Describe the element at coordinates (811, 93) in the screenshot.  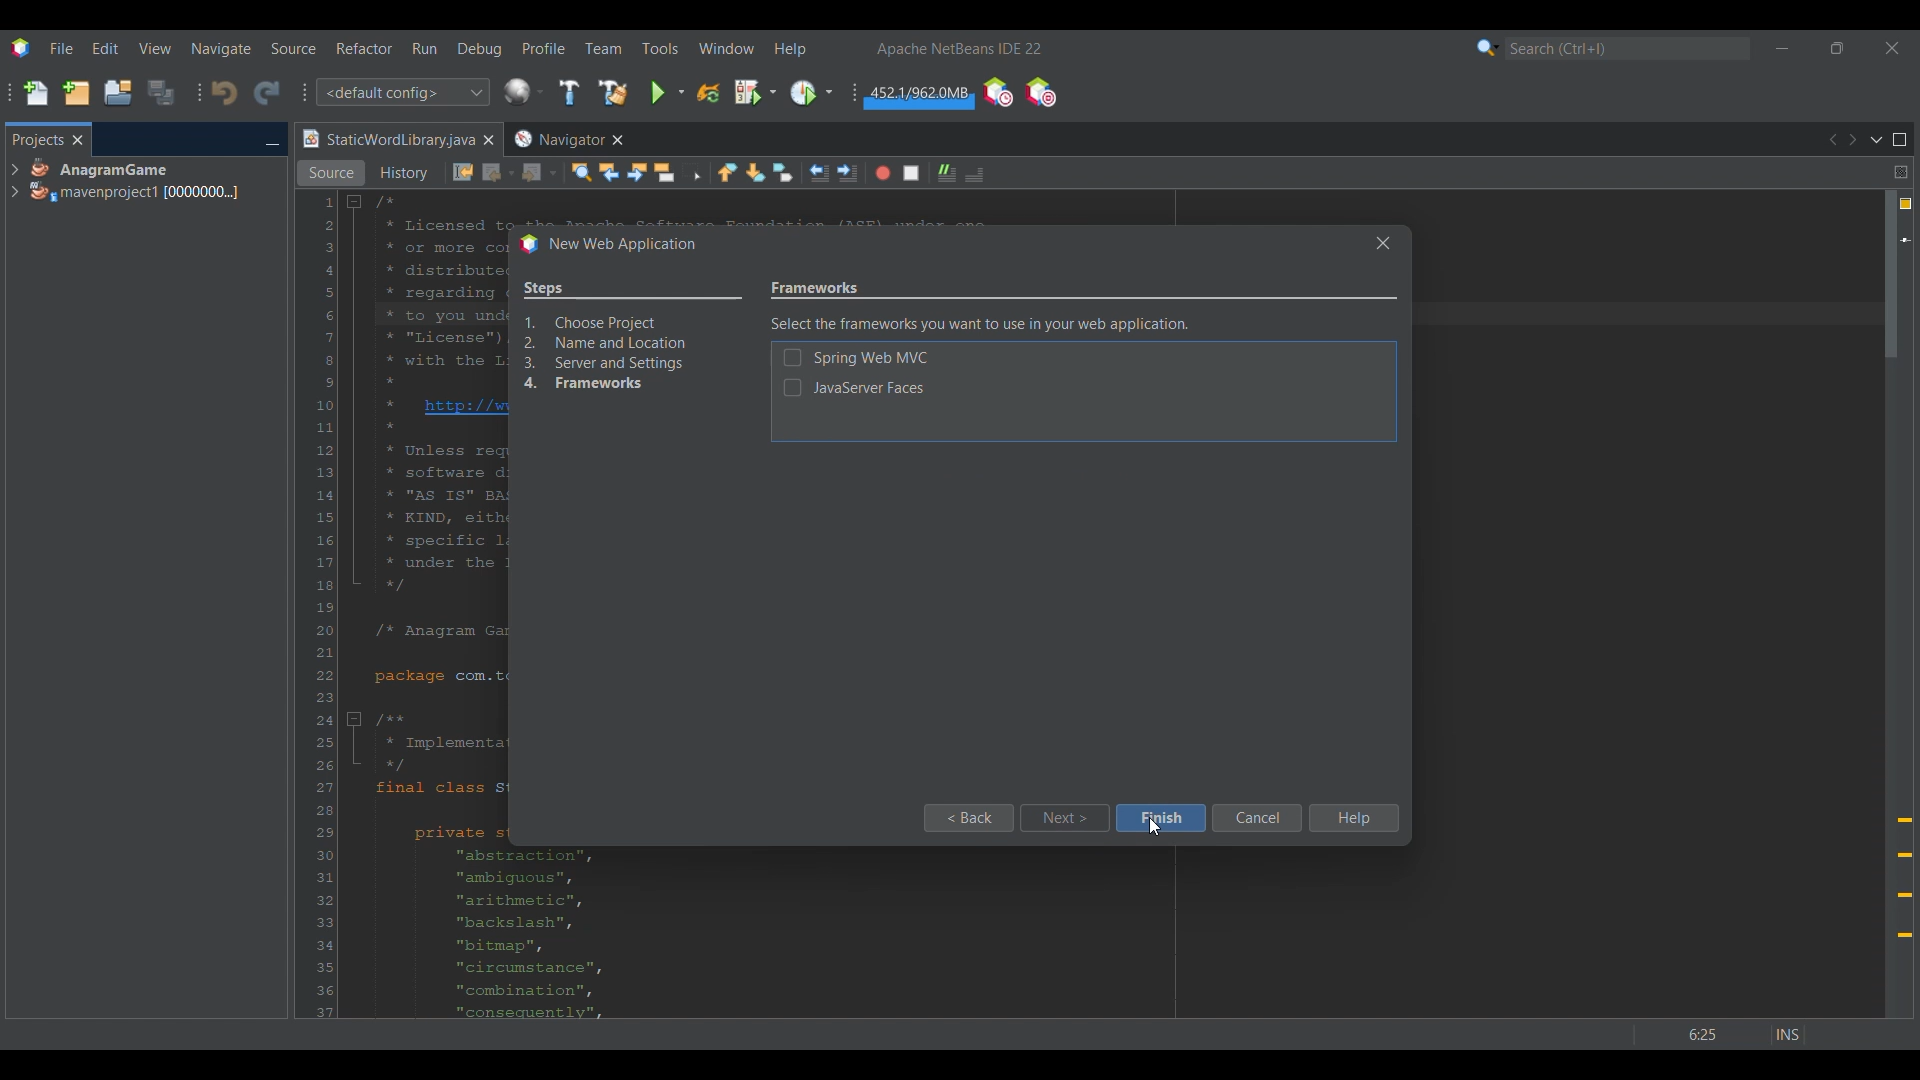
I see `Profile main project options` at that location.